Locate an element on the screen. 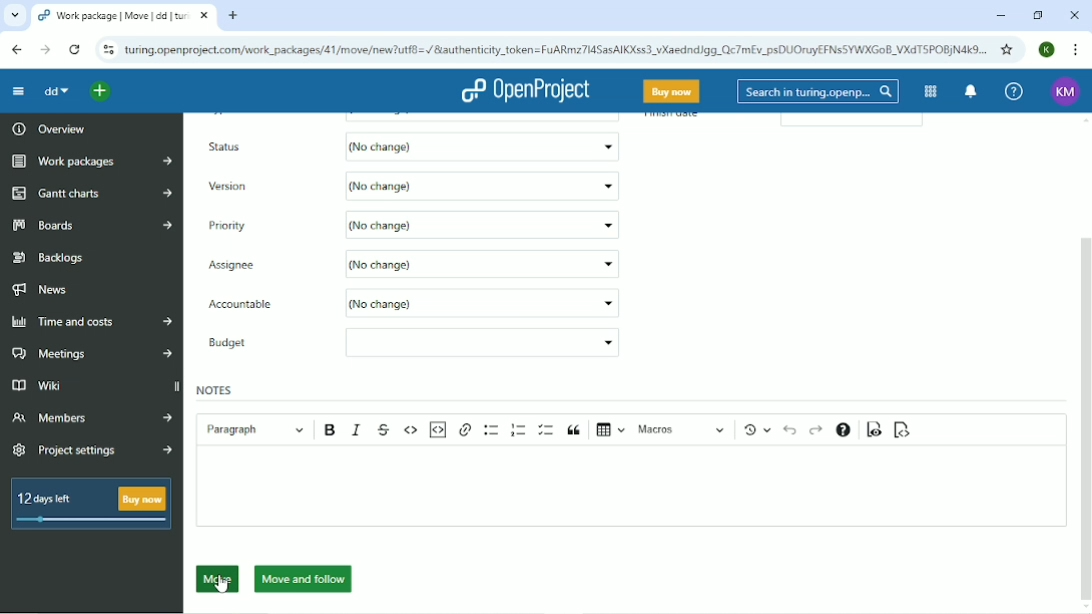 Image resolution: width=1092 pixels, height=614 pixels. Italic is located at coordinates (355, 432).